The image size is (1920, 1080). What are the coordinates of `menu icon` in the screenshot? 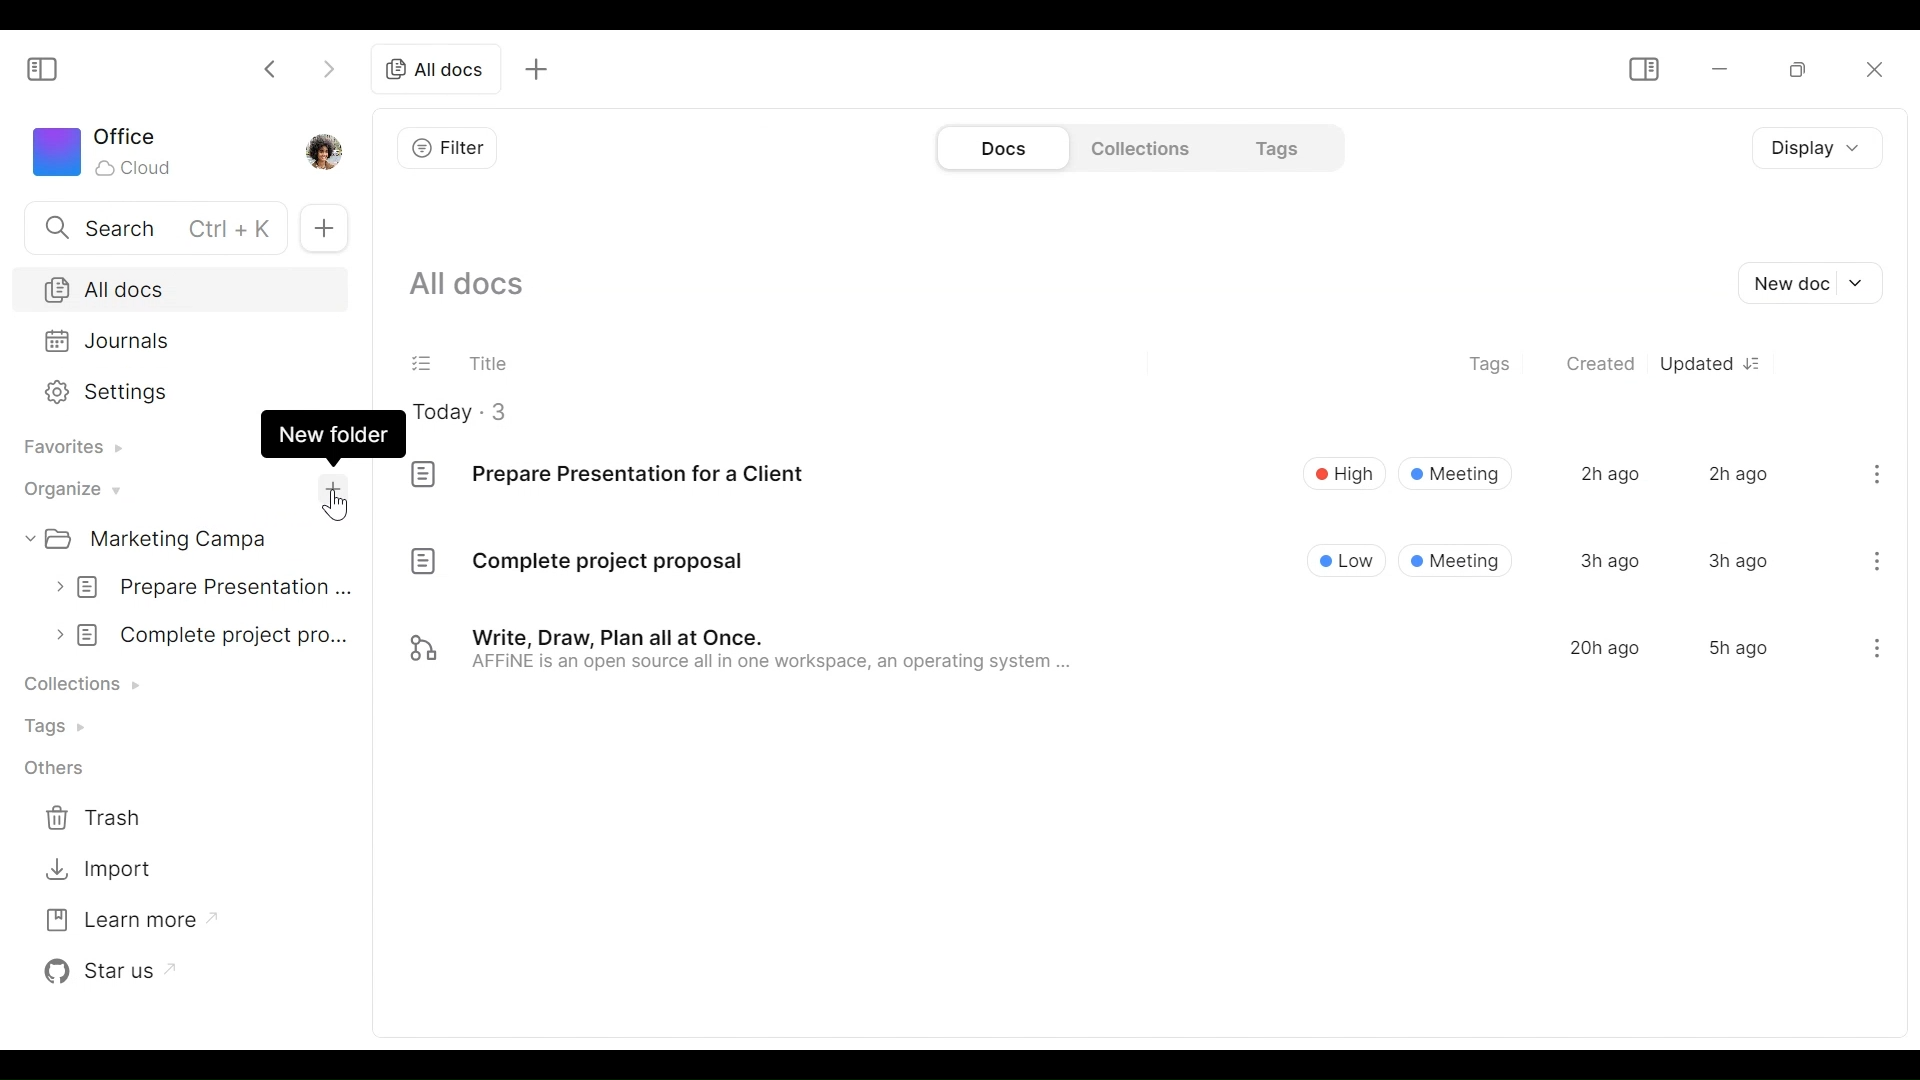 It's located at (1878, 471).